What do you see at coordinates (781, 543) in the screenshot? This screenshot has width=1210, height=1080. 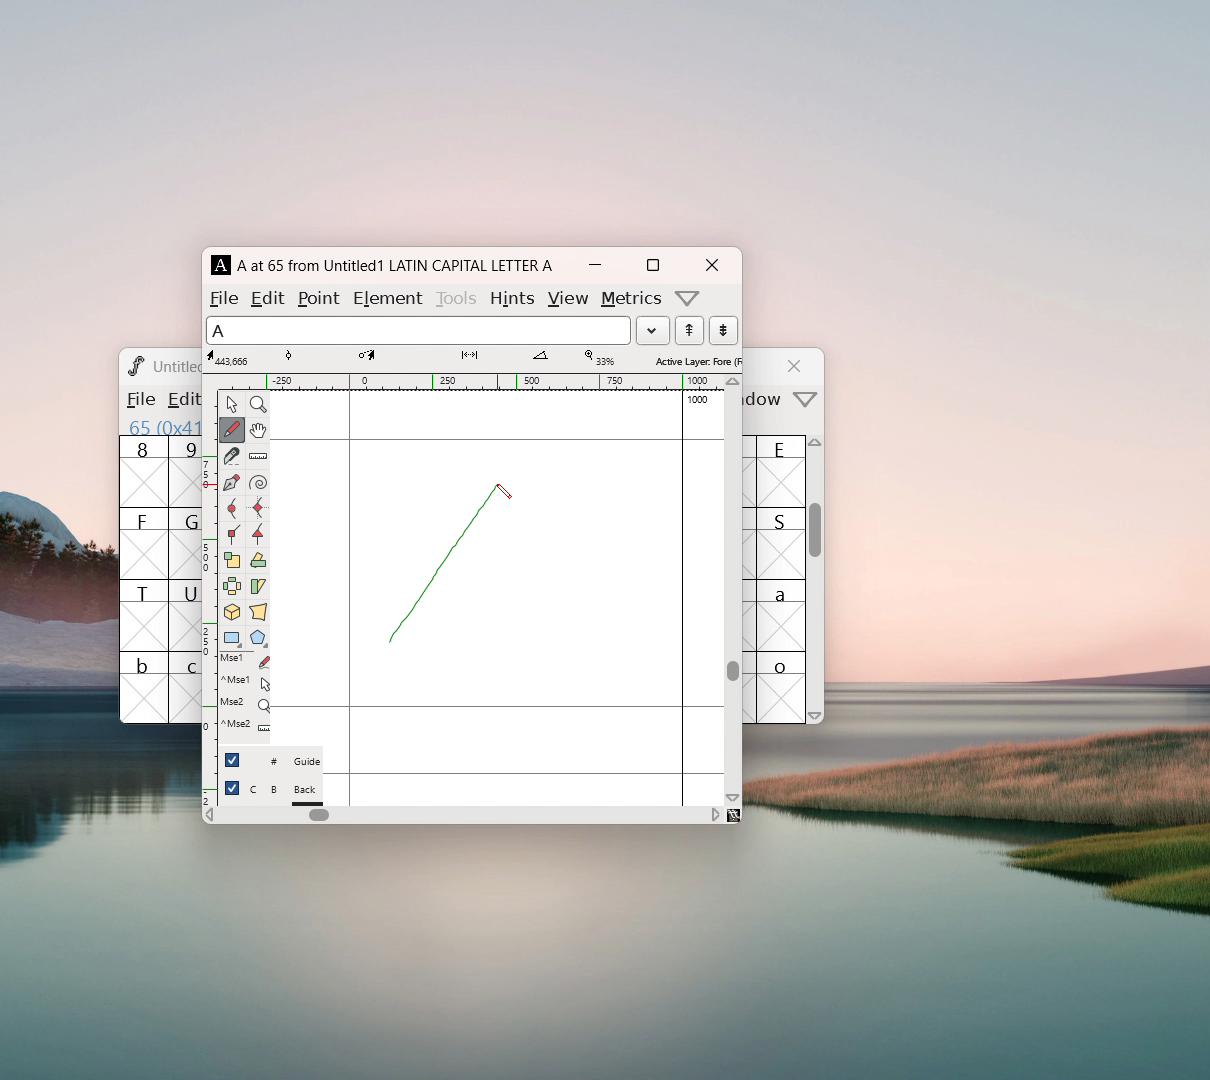 I see `S` at bounding box center [781, 543].